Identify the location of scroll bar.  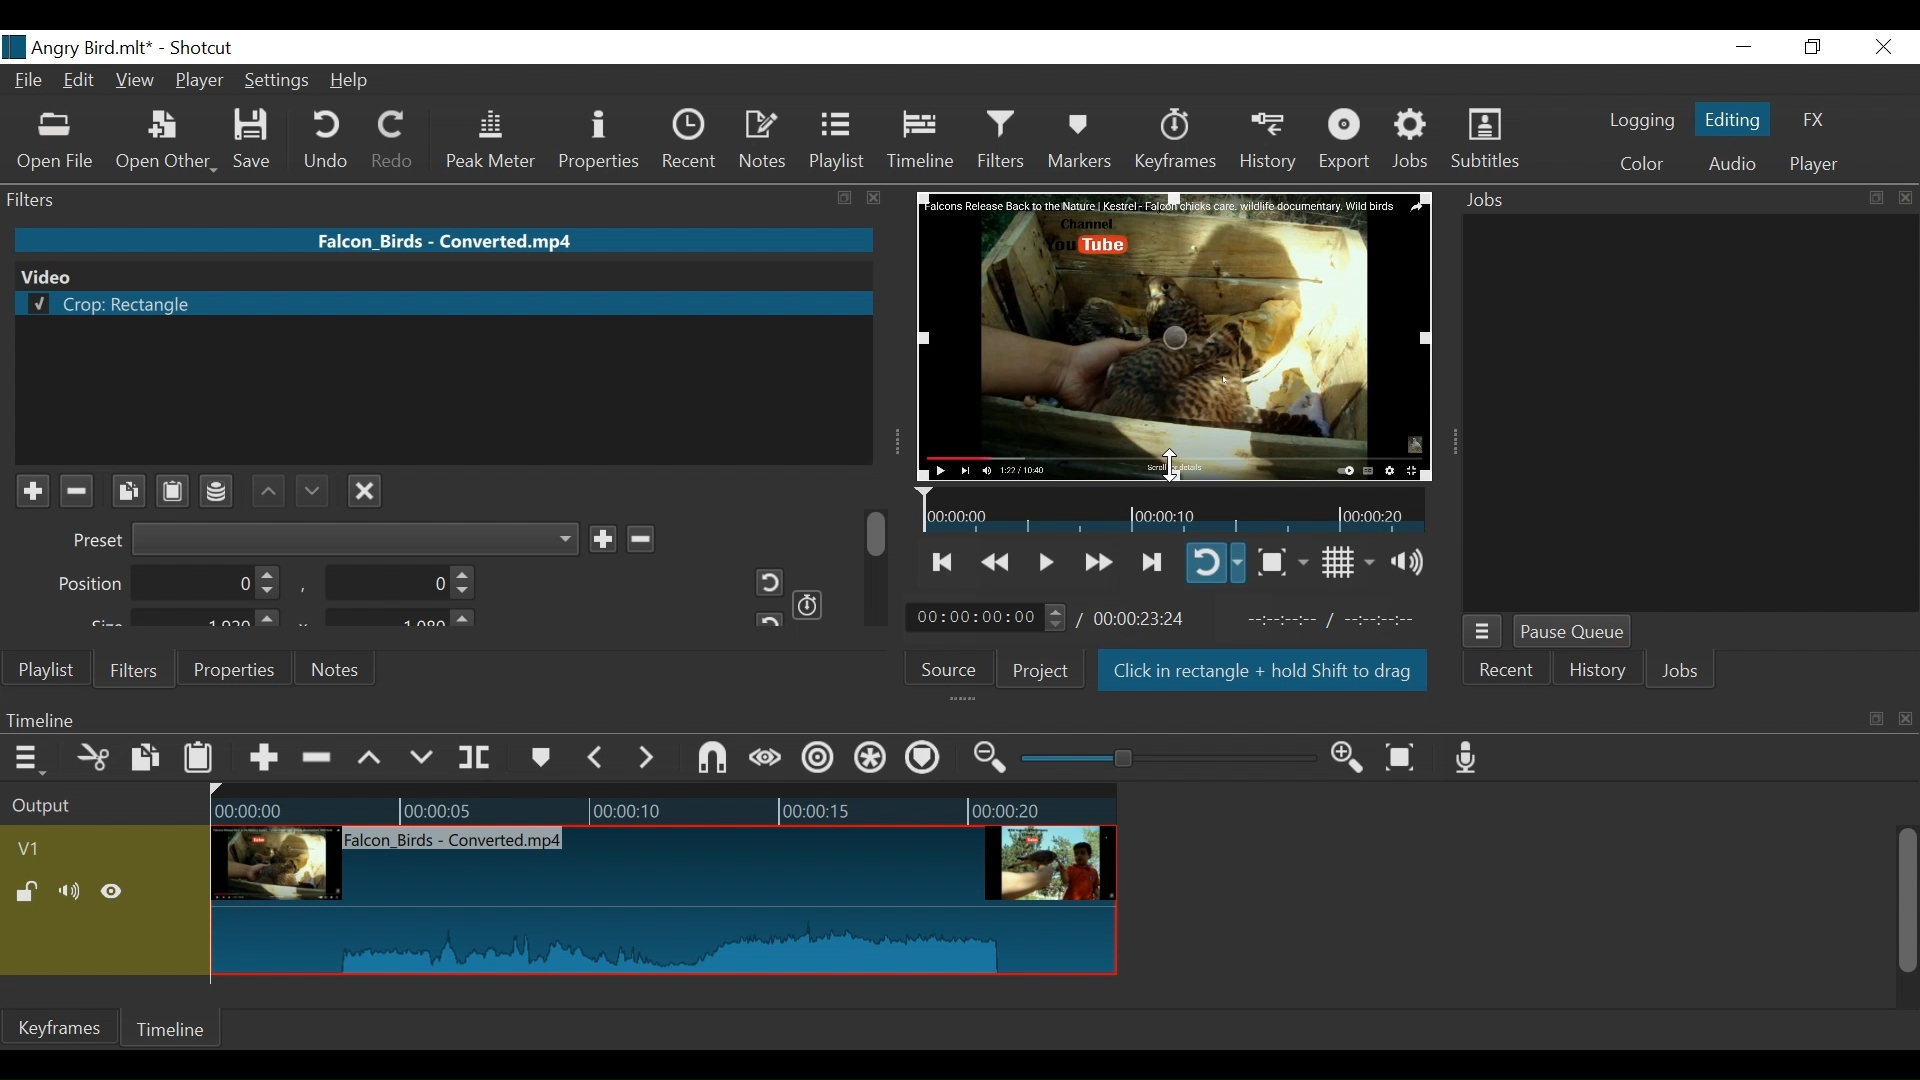
(878, 532).